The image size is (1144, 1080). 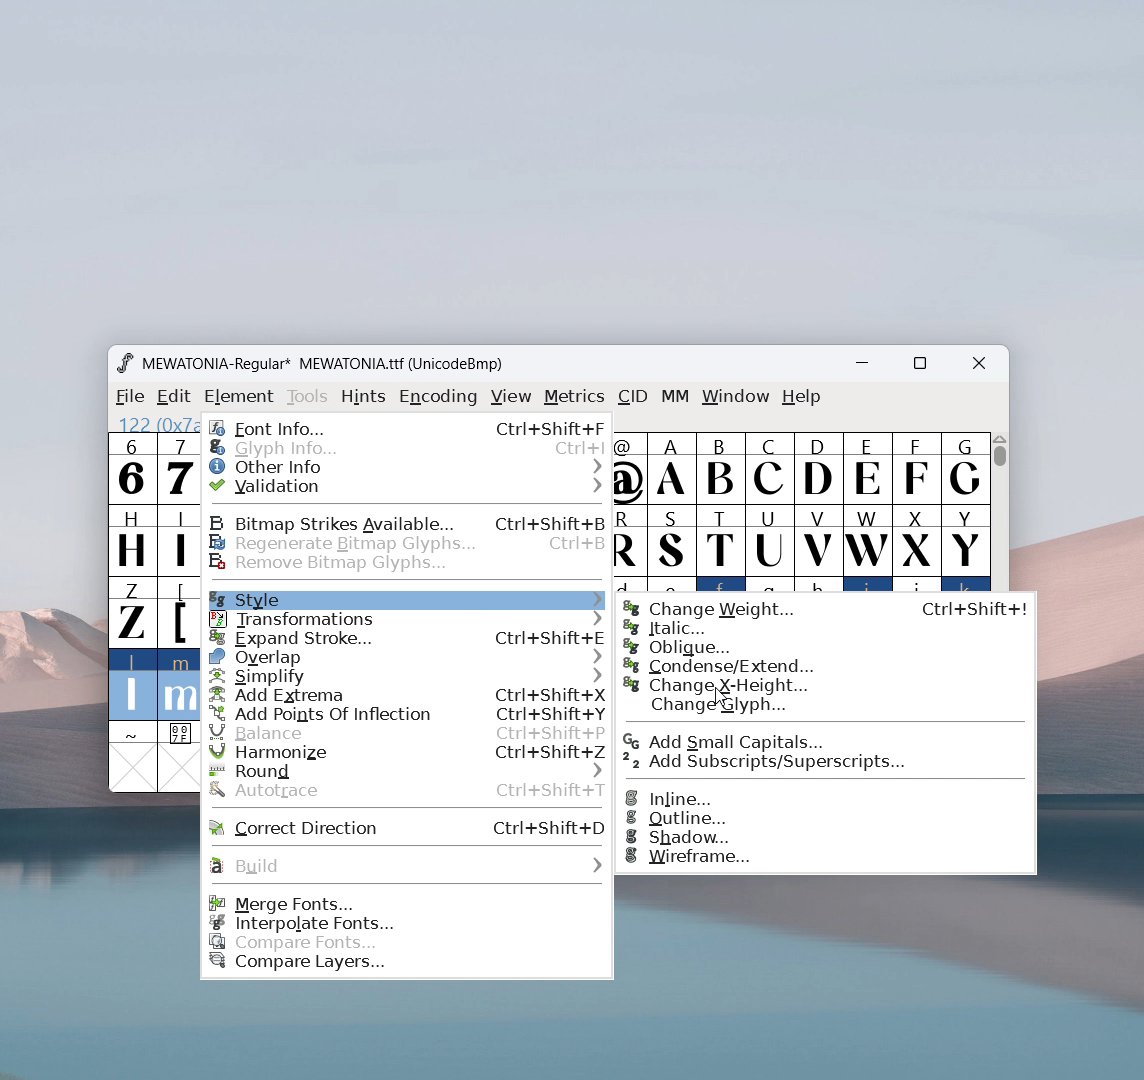 I want to click on add small capitals, so click(x=829, y=741).